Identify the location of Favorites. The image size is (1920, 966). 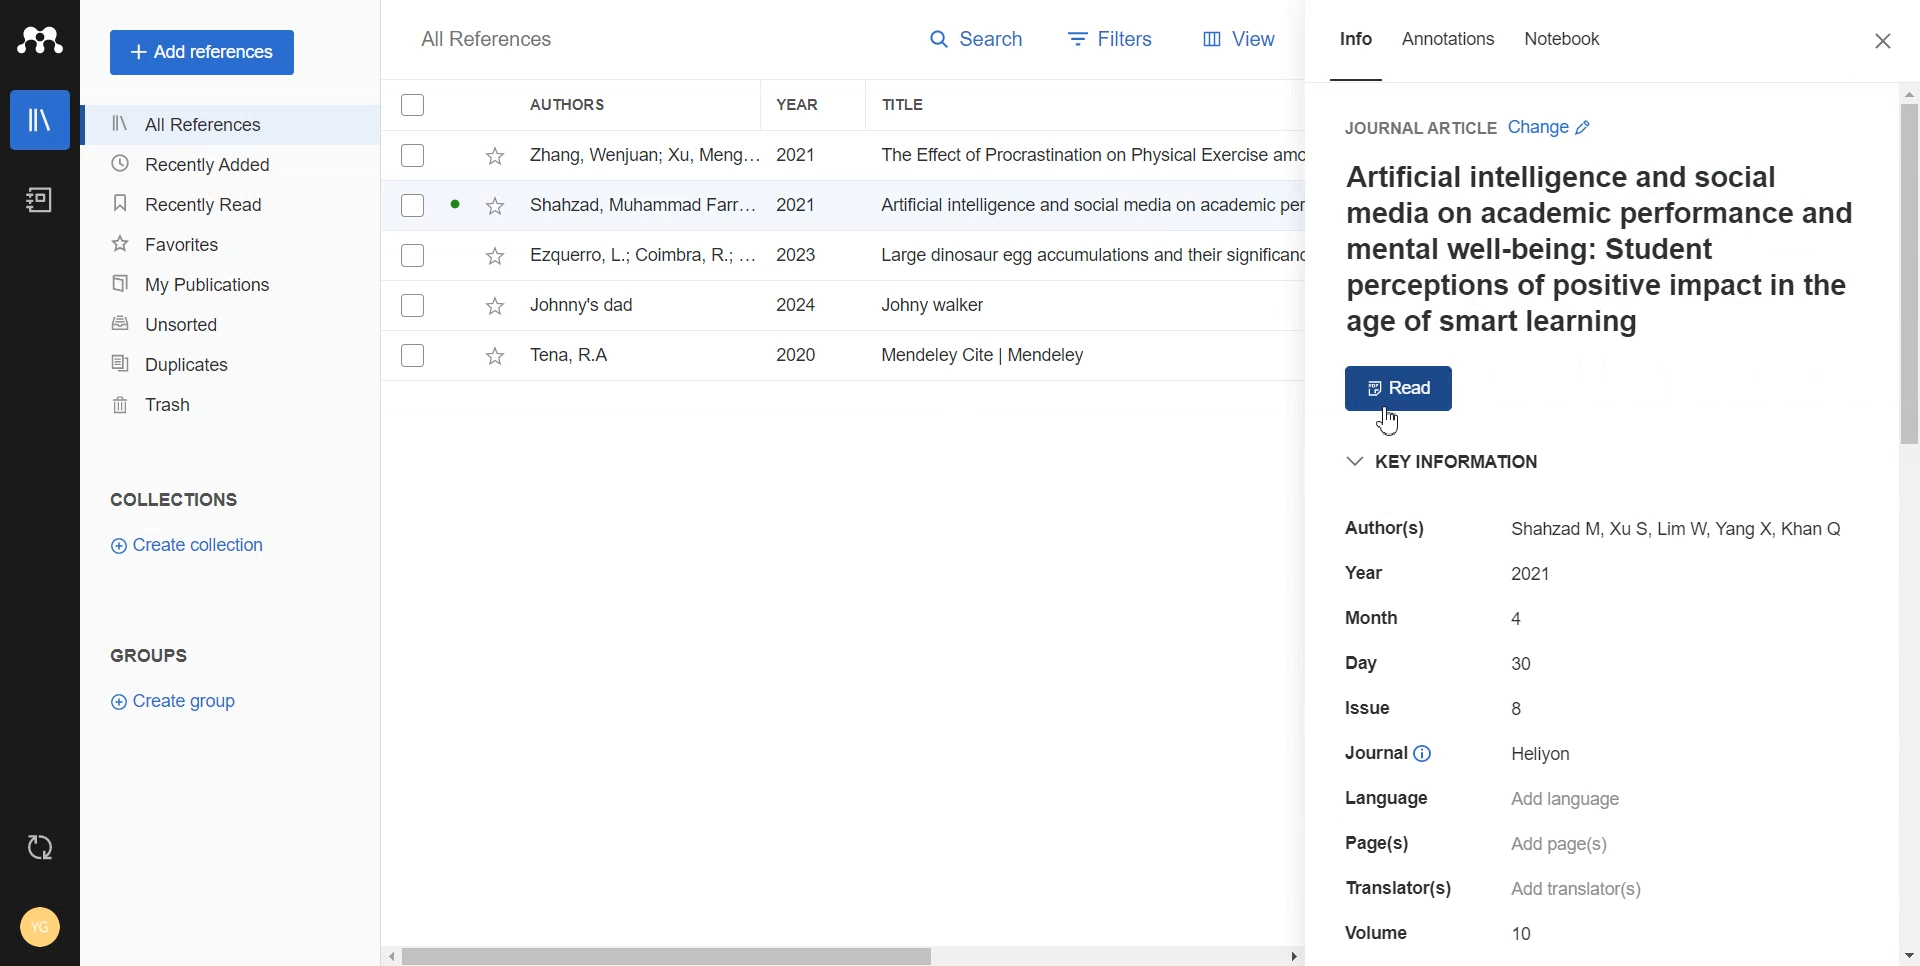
(225, 241).